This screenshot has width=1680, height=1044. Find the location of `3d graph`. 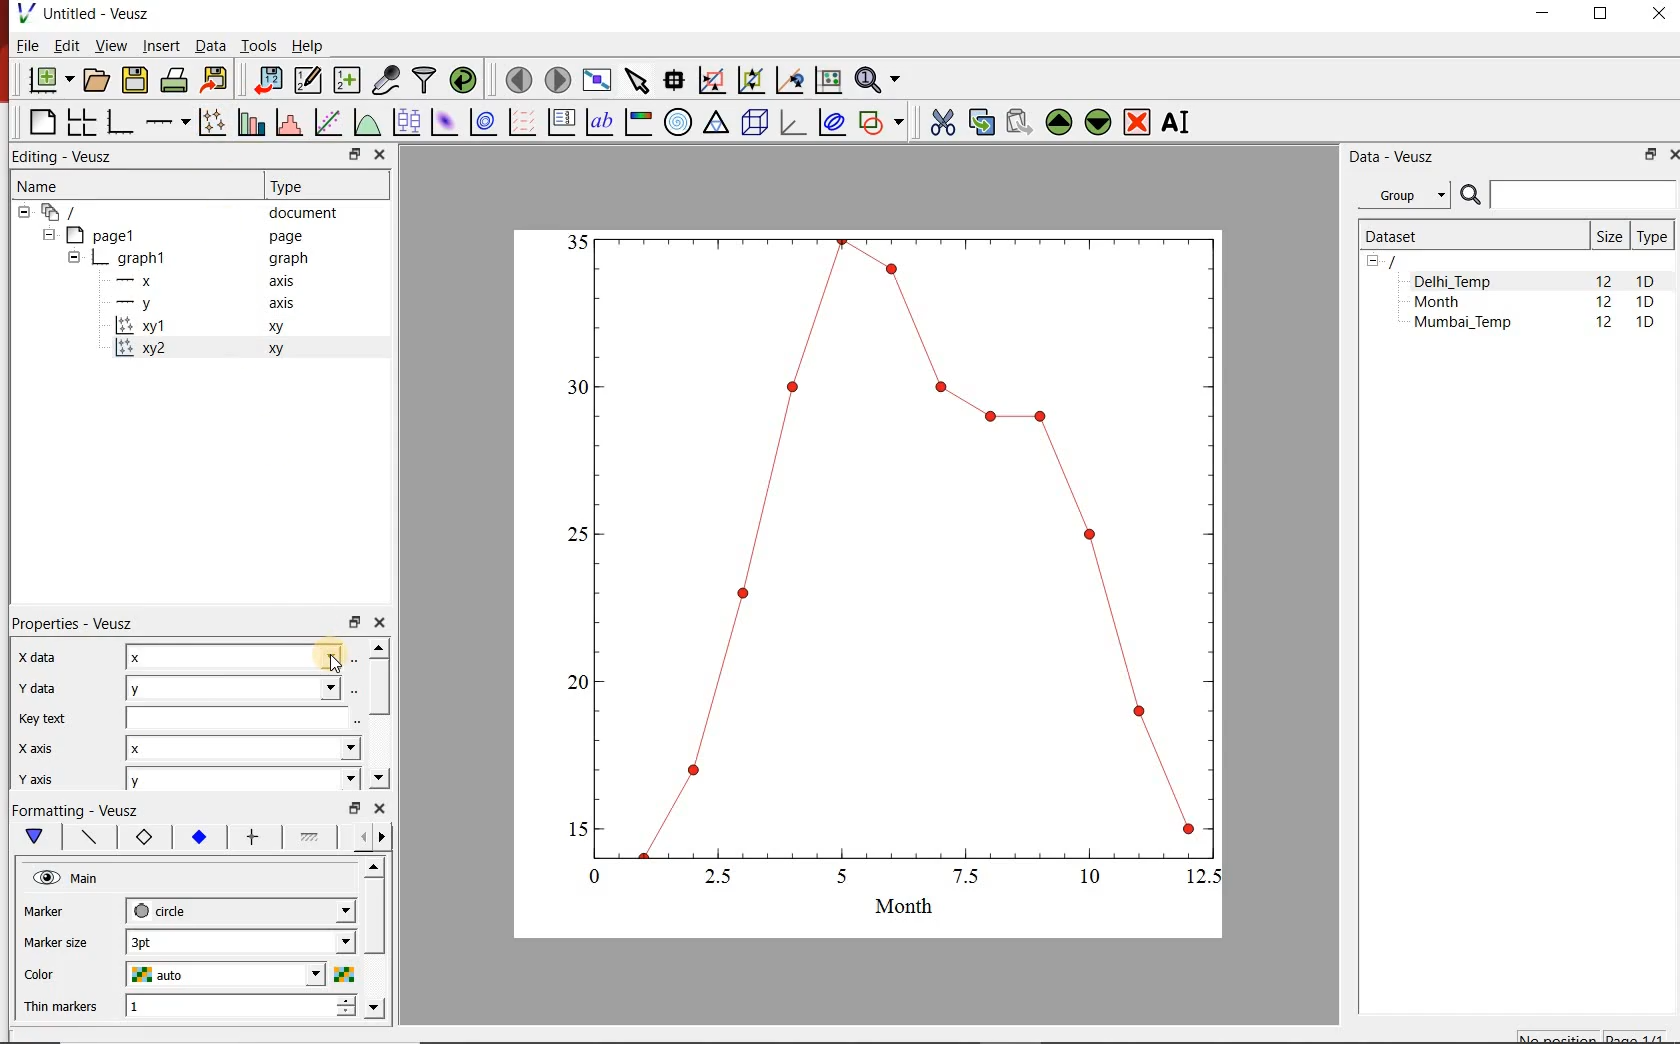

3d graph is located at coordinates (790, 122).